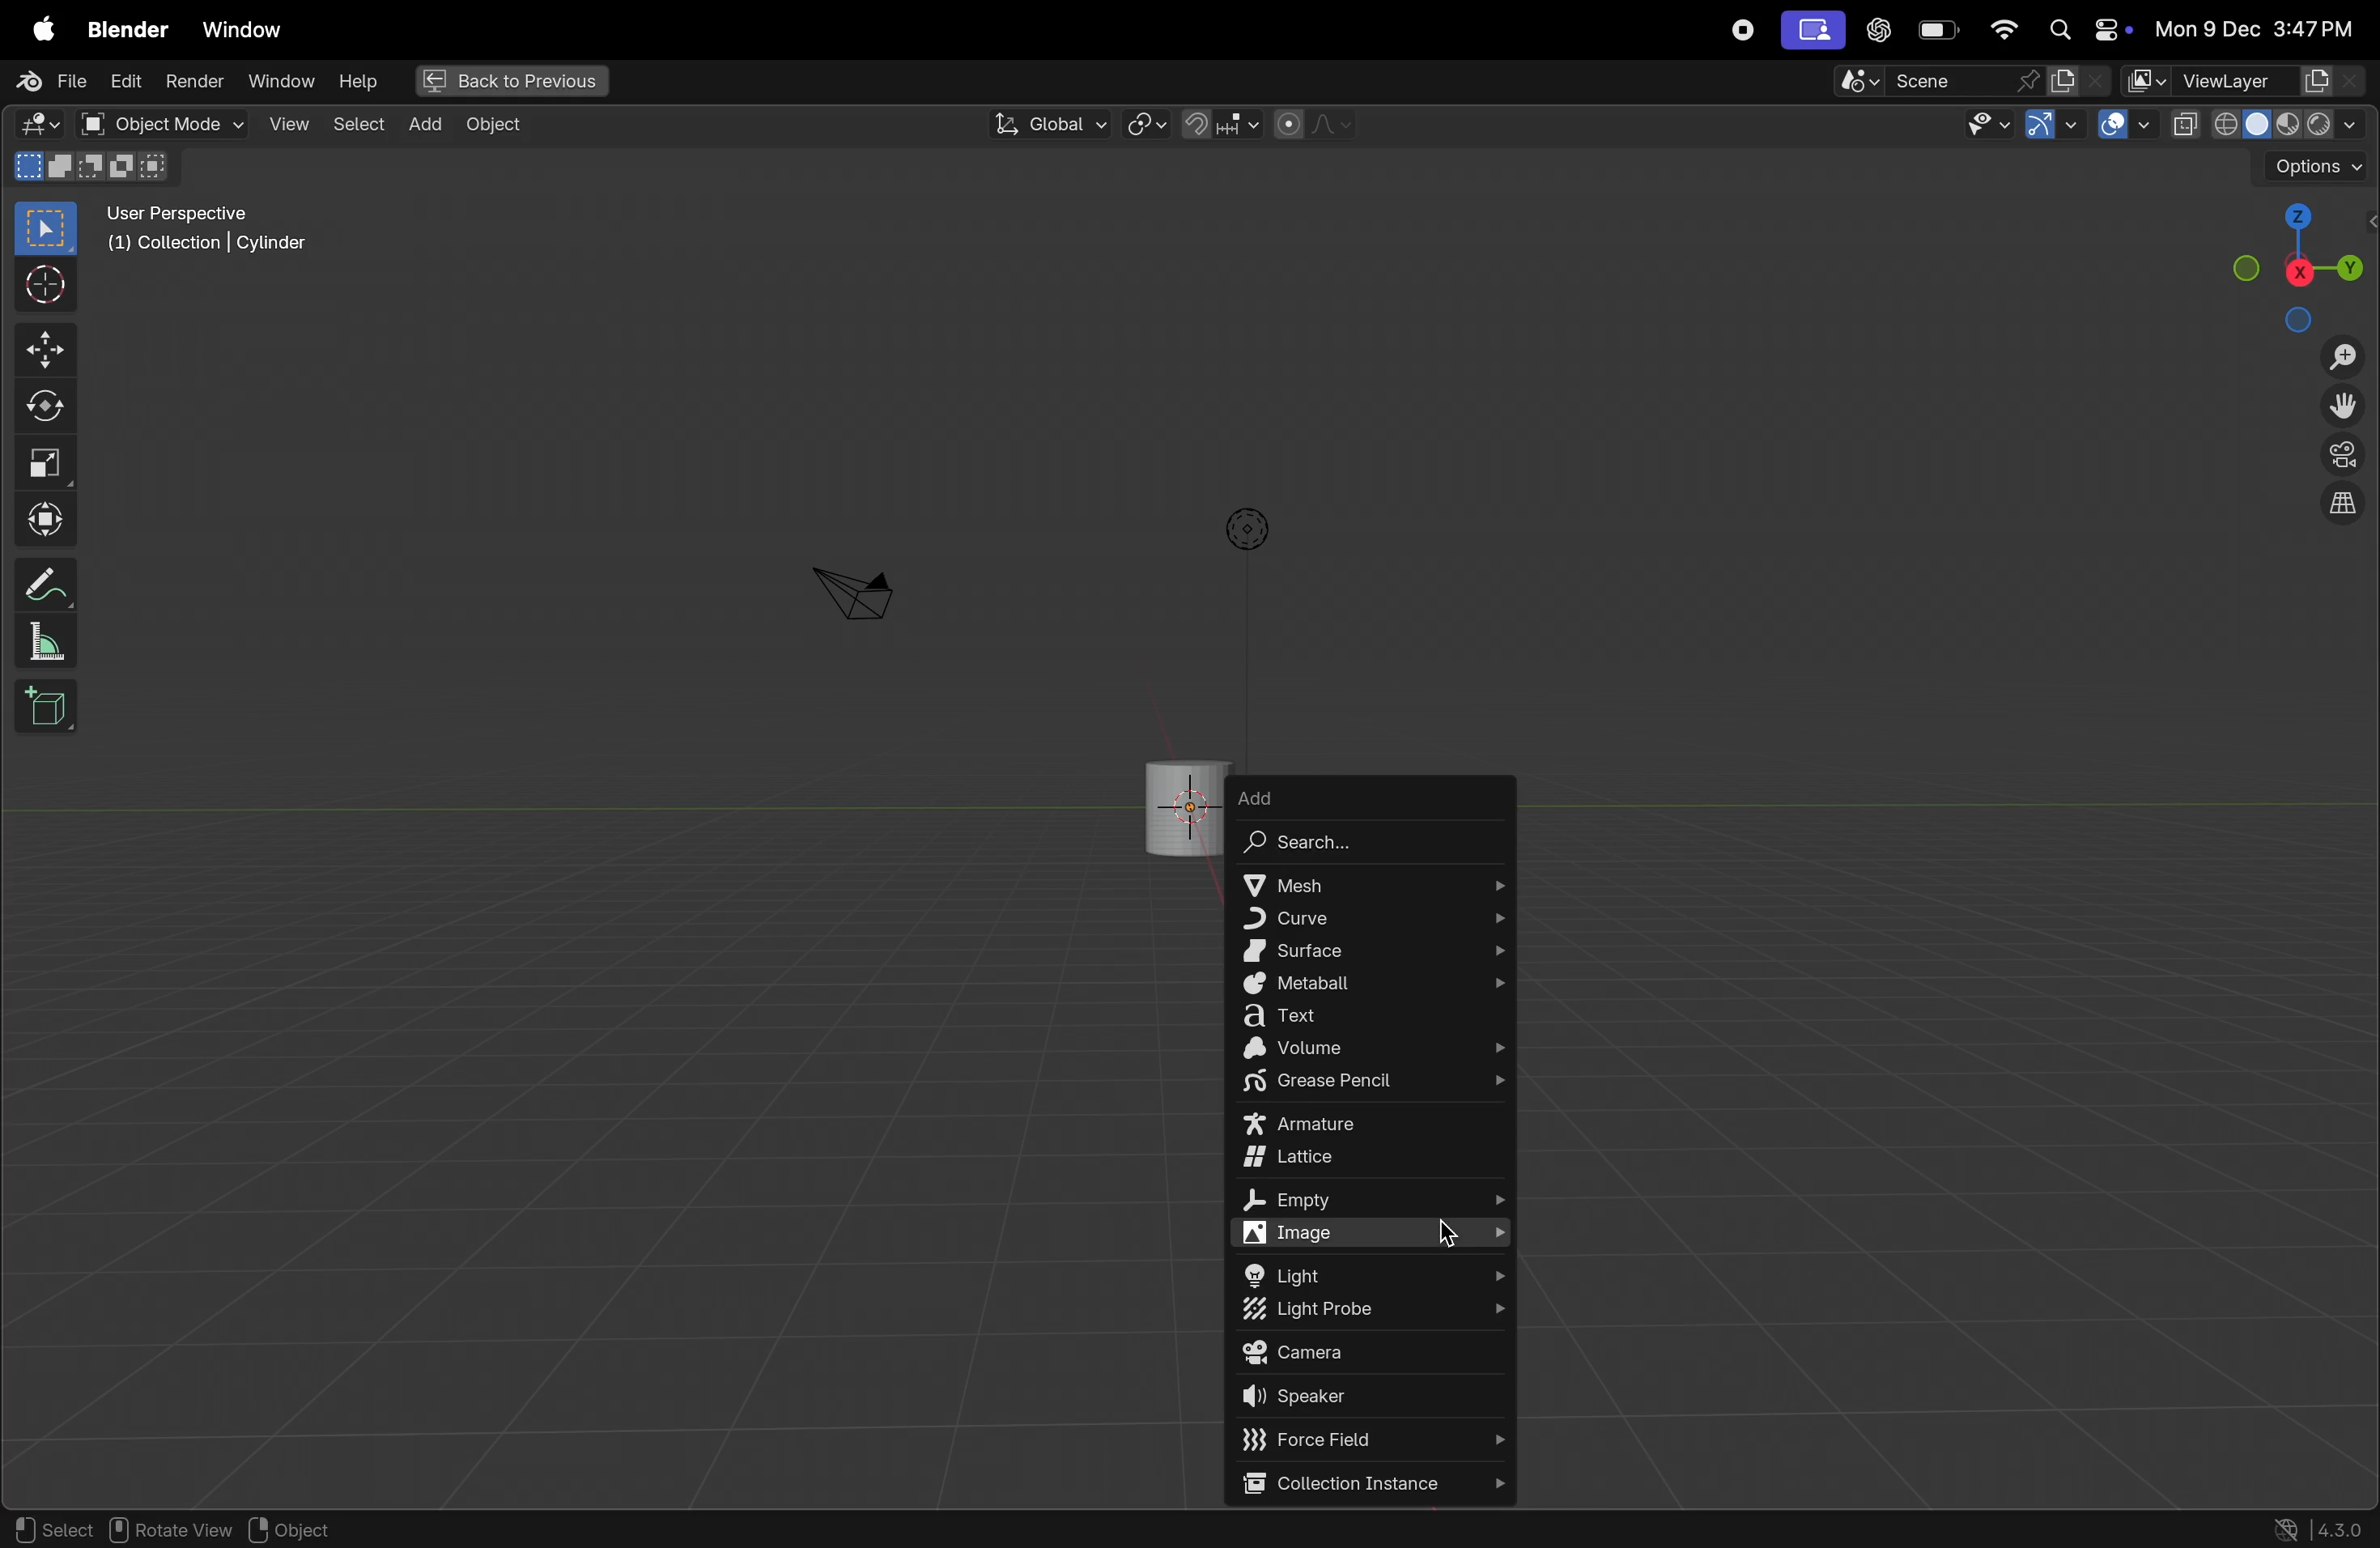  What do you see at coordinates (1345, 845) in the screenshot?
I see `search` at bounding box center [1345, 845].